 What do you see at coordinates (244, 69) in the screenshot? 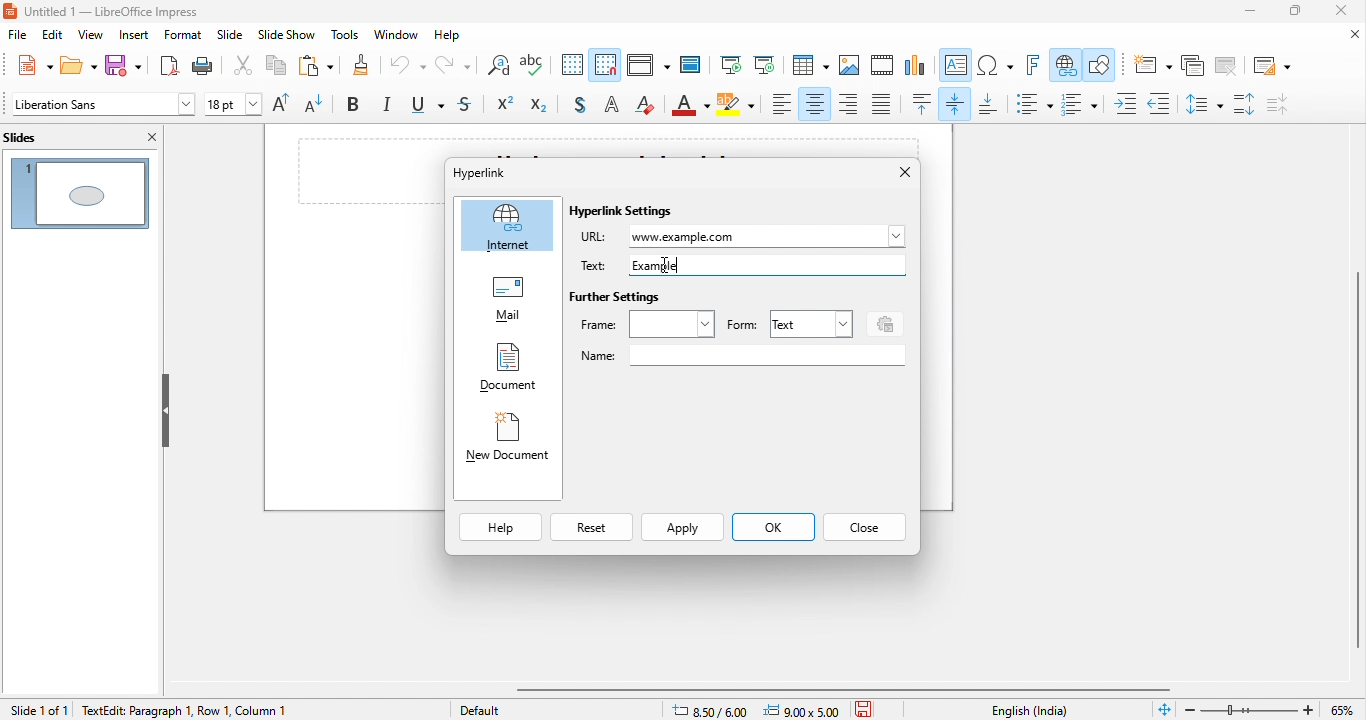
I see `cut` at bounding box center [244, 69].